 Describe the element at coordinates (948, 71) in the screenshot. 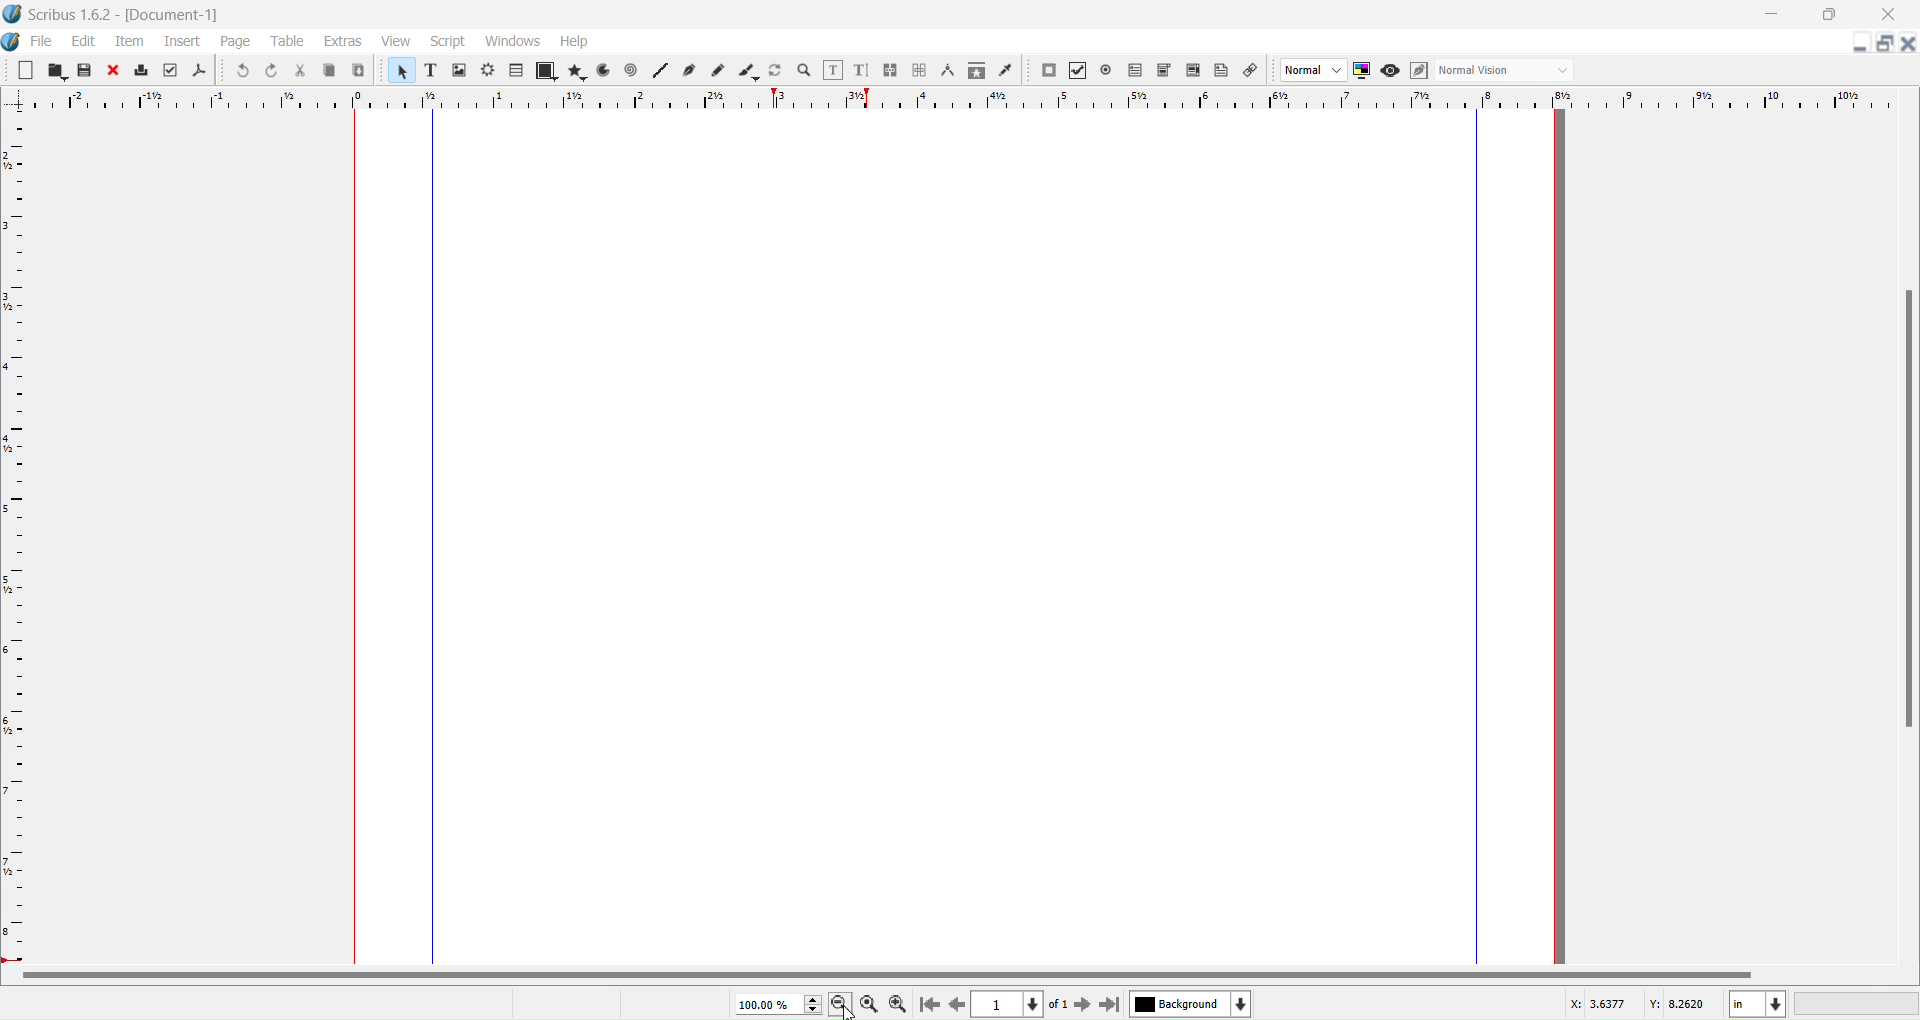

I see `Measurements` at that location.